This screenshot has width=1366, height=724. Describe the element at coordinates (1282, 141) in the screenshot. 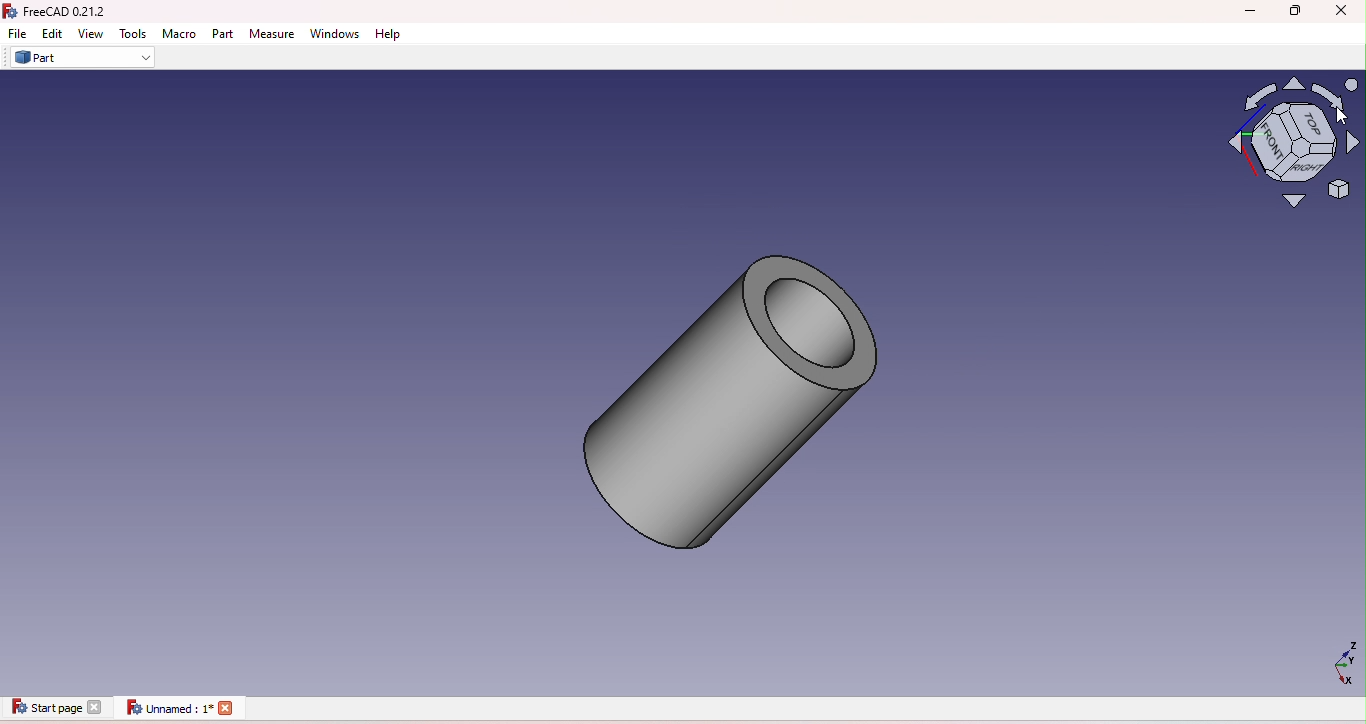

I see `Navigation cube` at that location.